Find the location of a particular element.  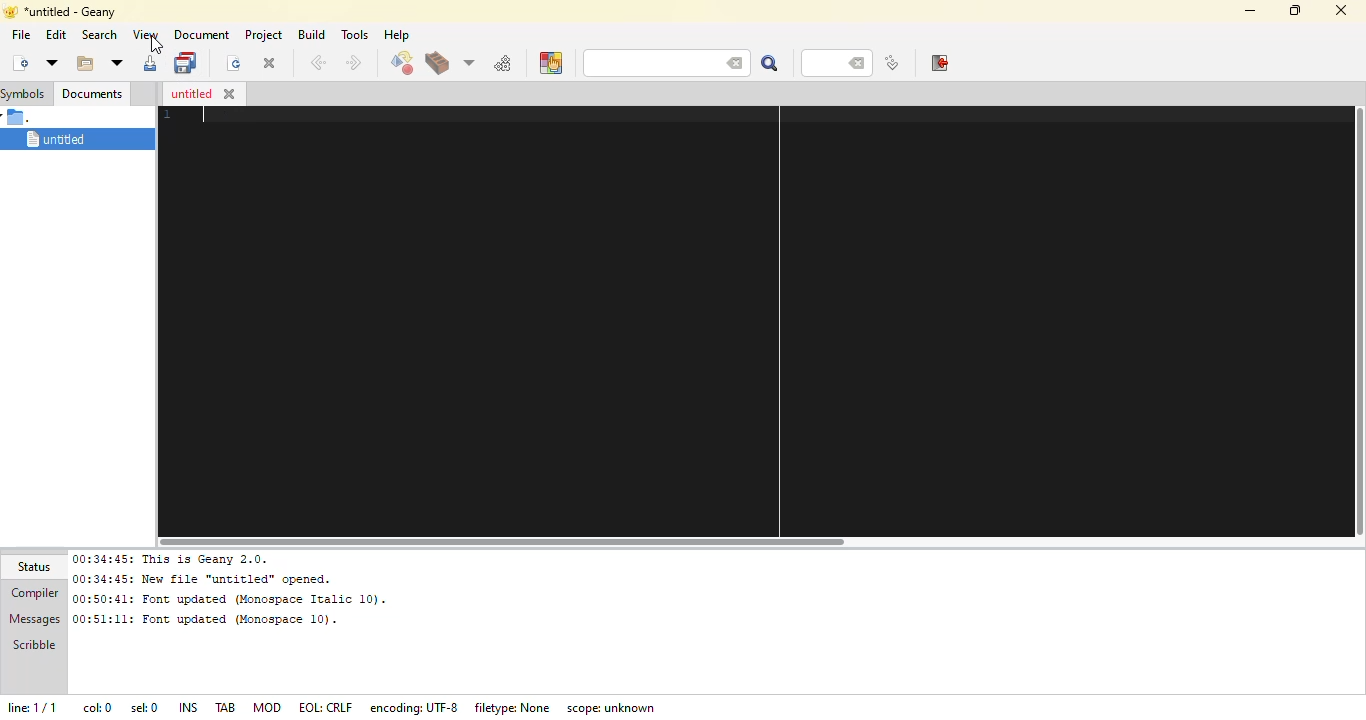

mod is located at coordinates (267, 706).